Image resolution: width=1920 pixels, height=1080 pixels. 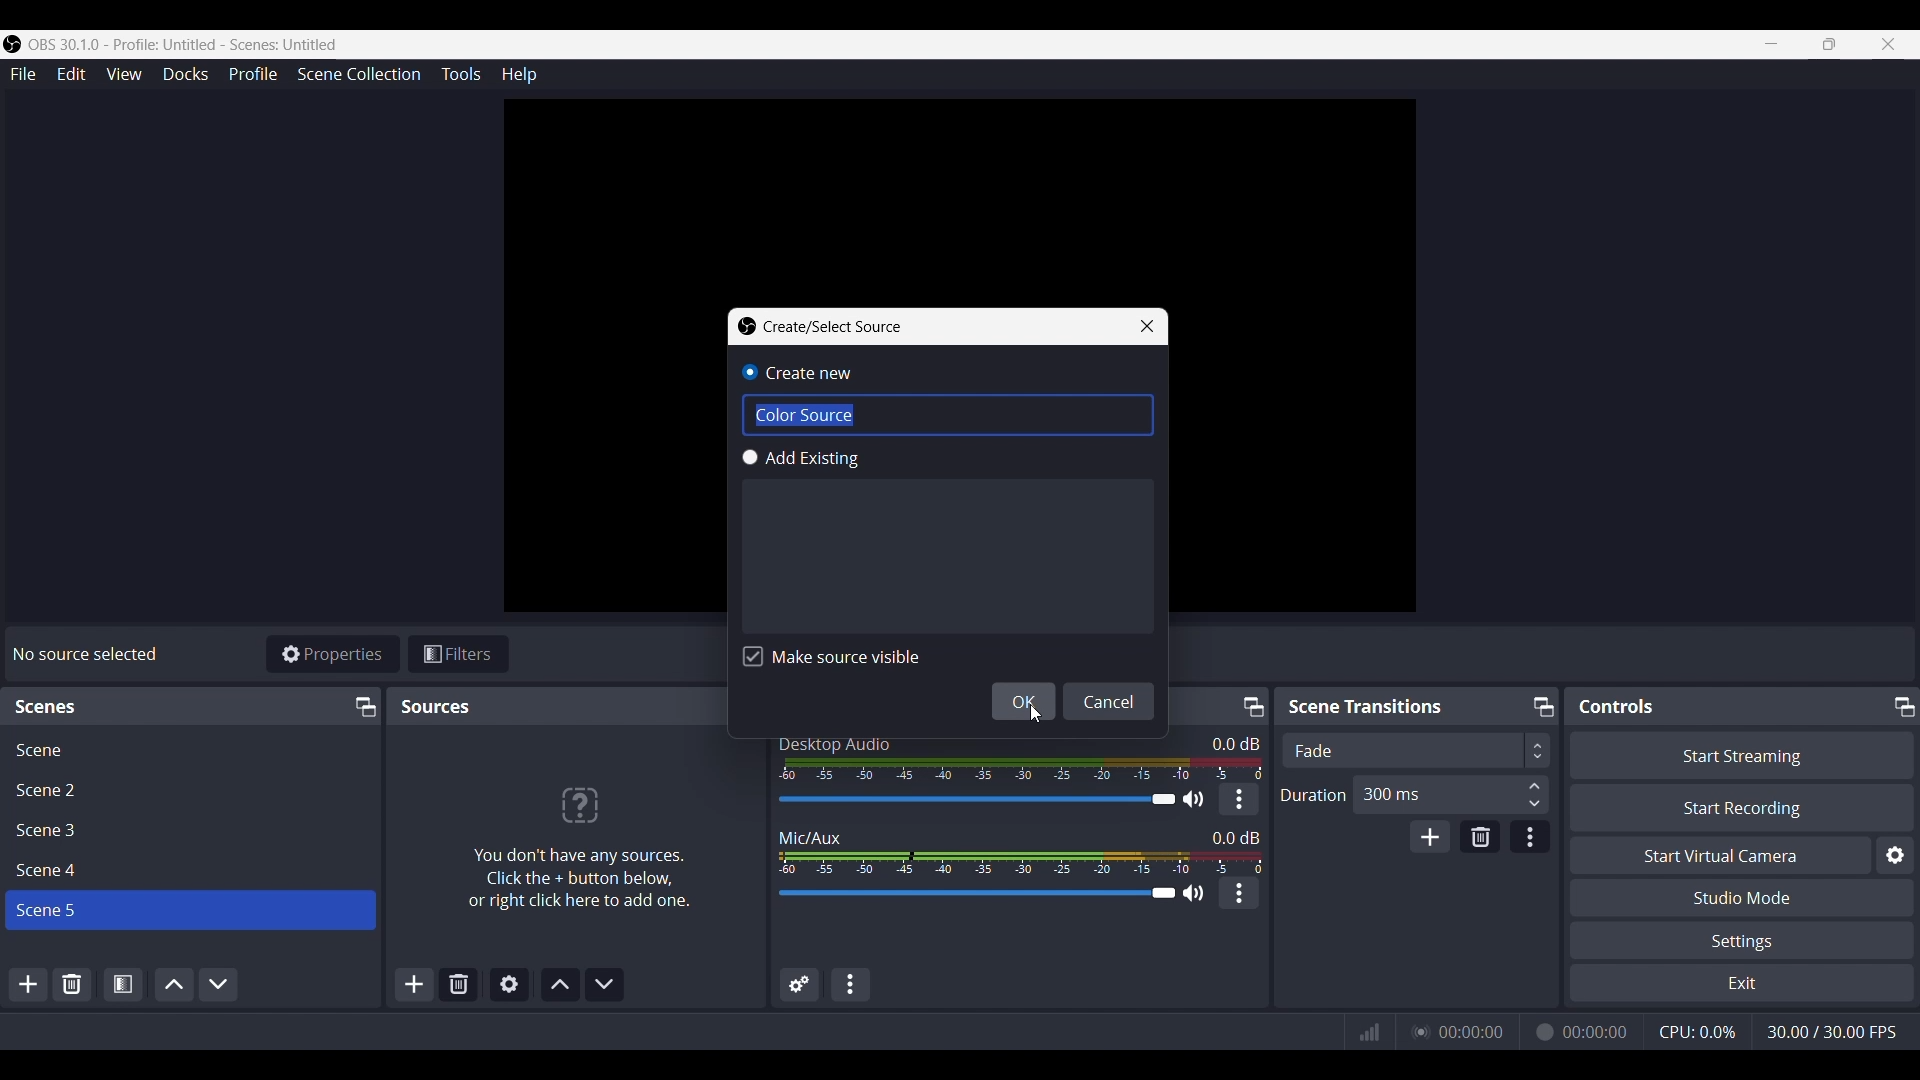 What do you see at coordinates (1542, 1031) in the screenshot?
I see `Recording` at bounding box center [1542, 1031].